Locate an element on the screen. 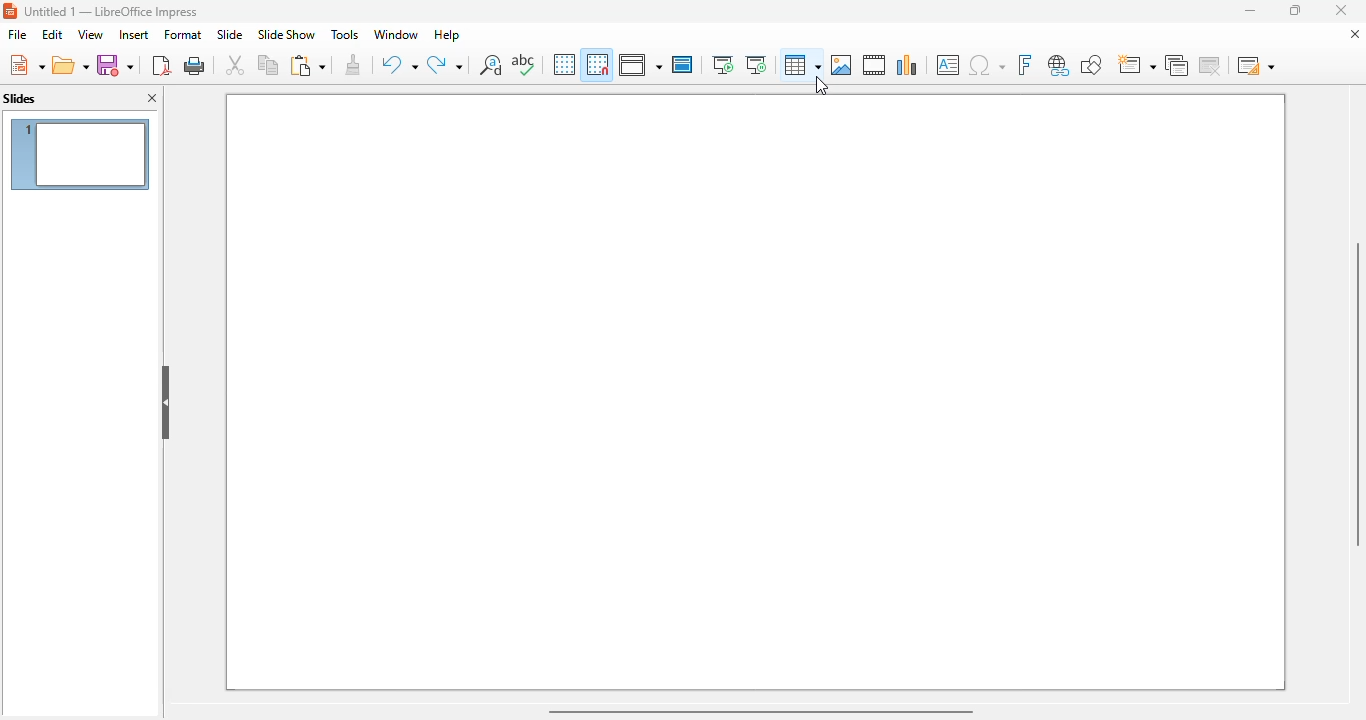 Image resolution: width=1366 pixels, height=720 pixels. hide pane is located at coordinates (167, 401).